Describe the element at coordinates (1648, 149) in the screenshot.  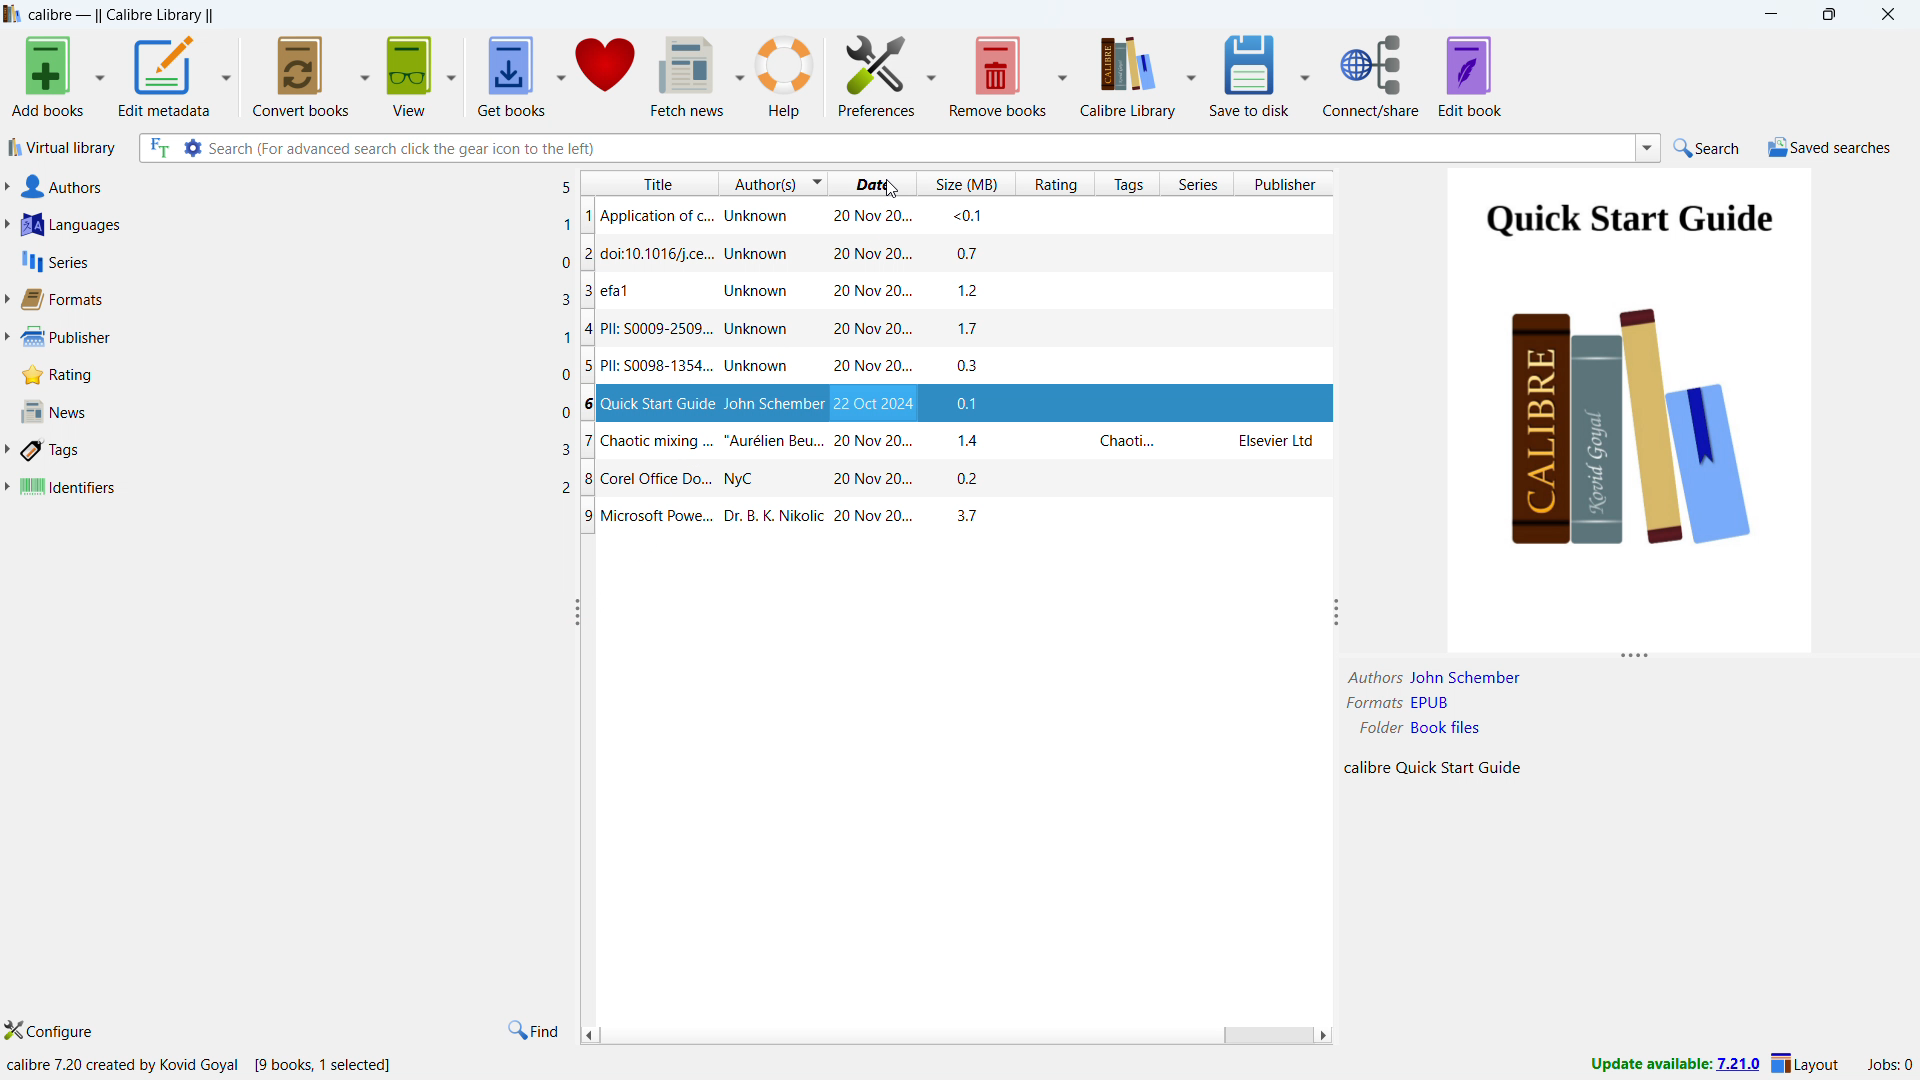
I see `search history` at that location.